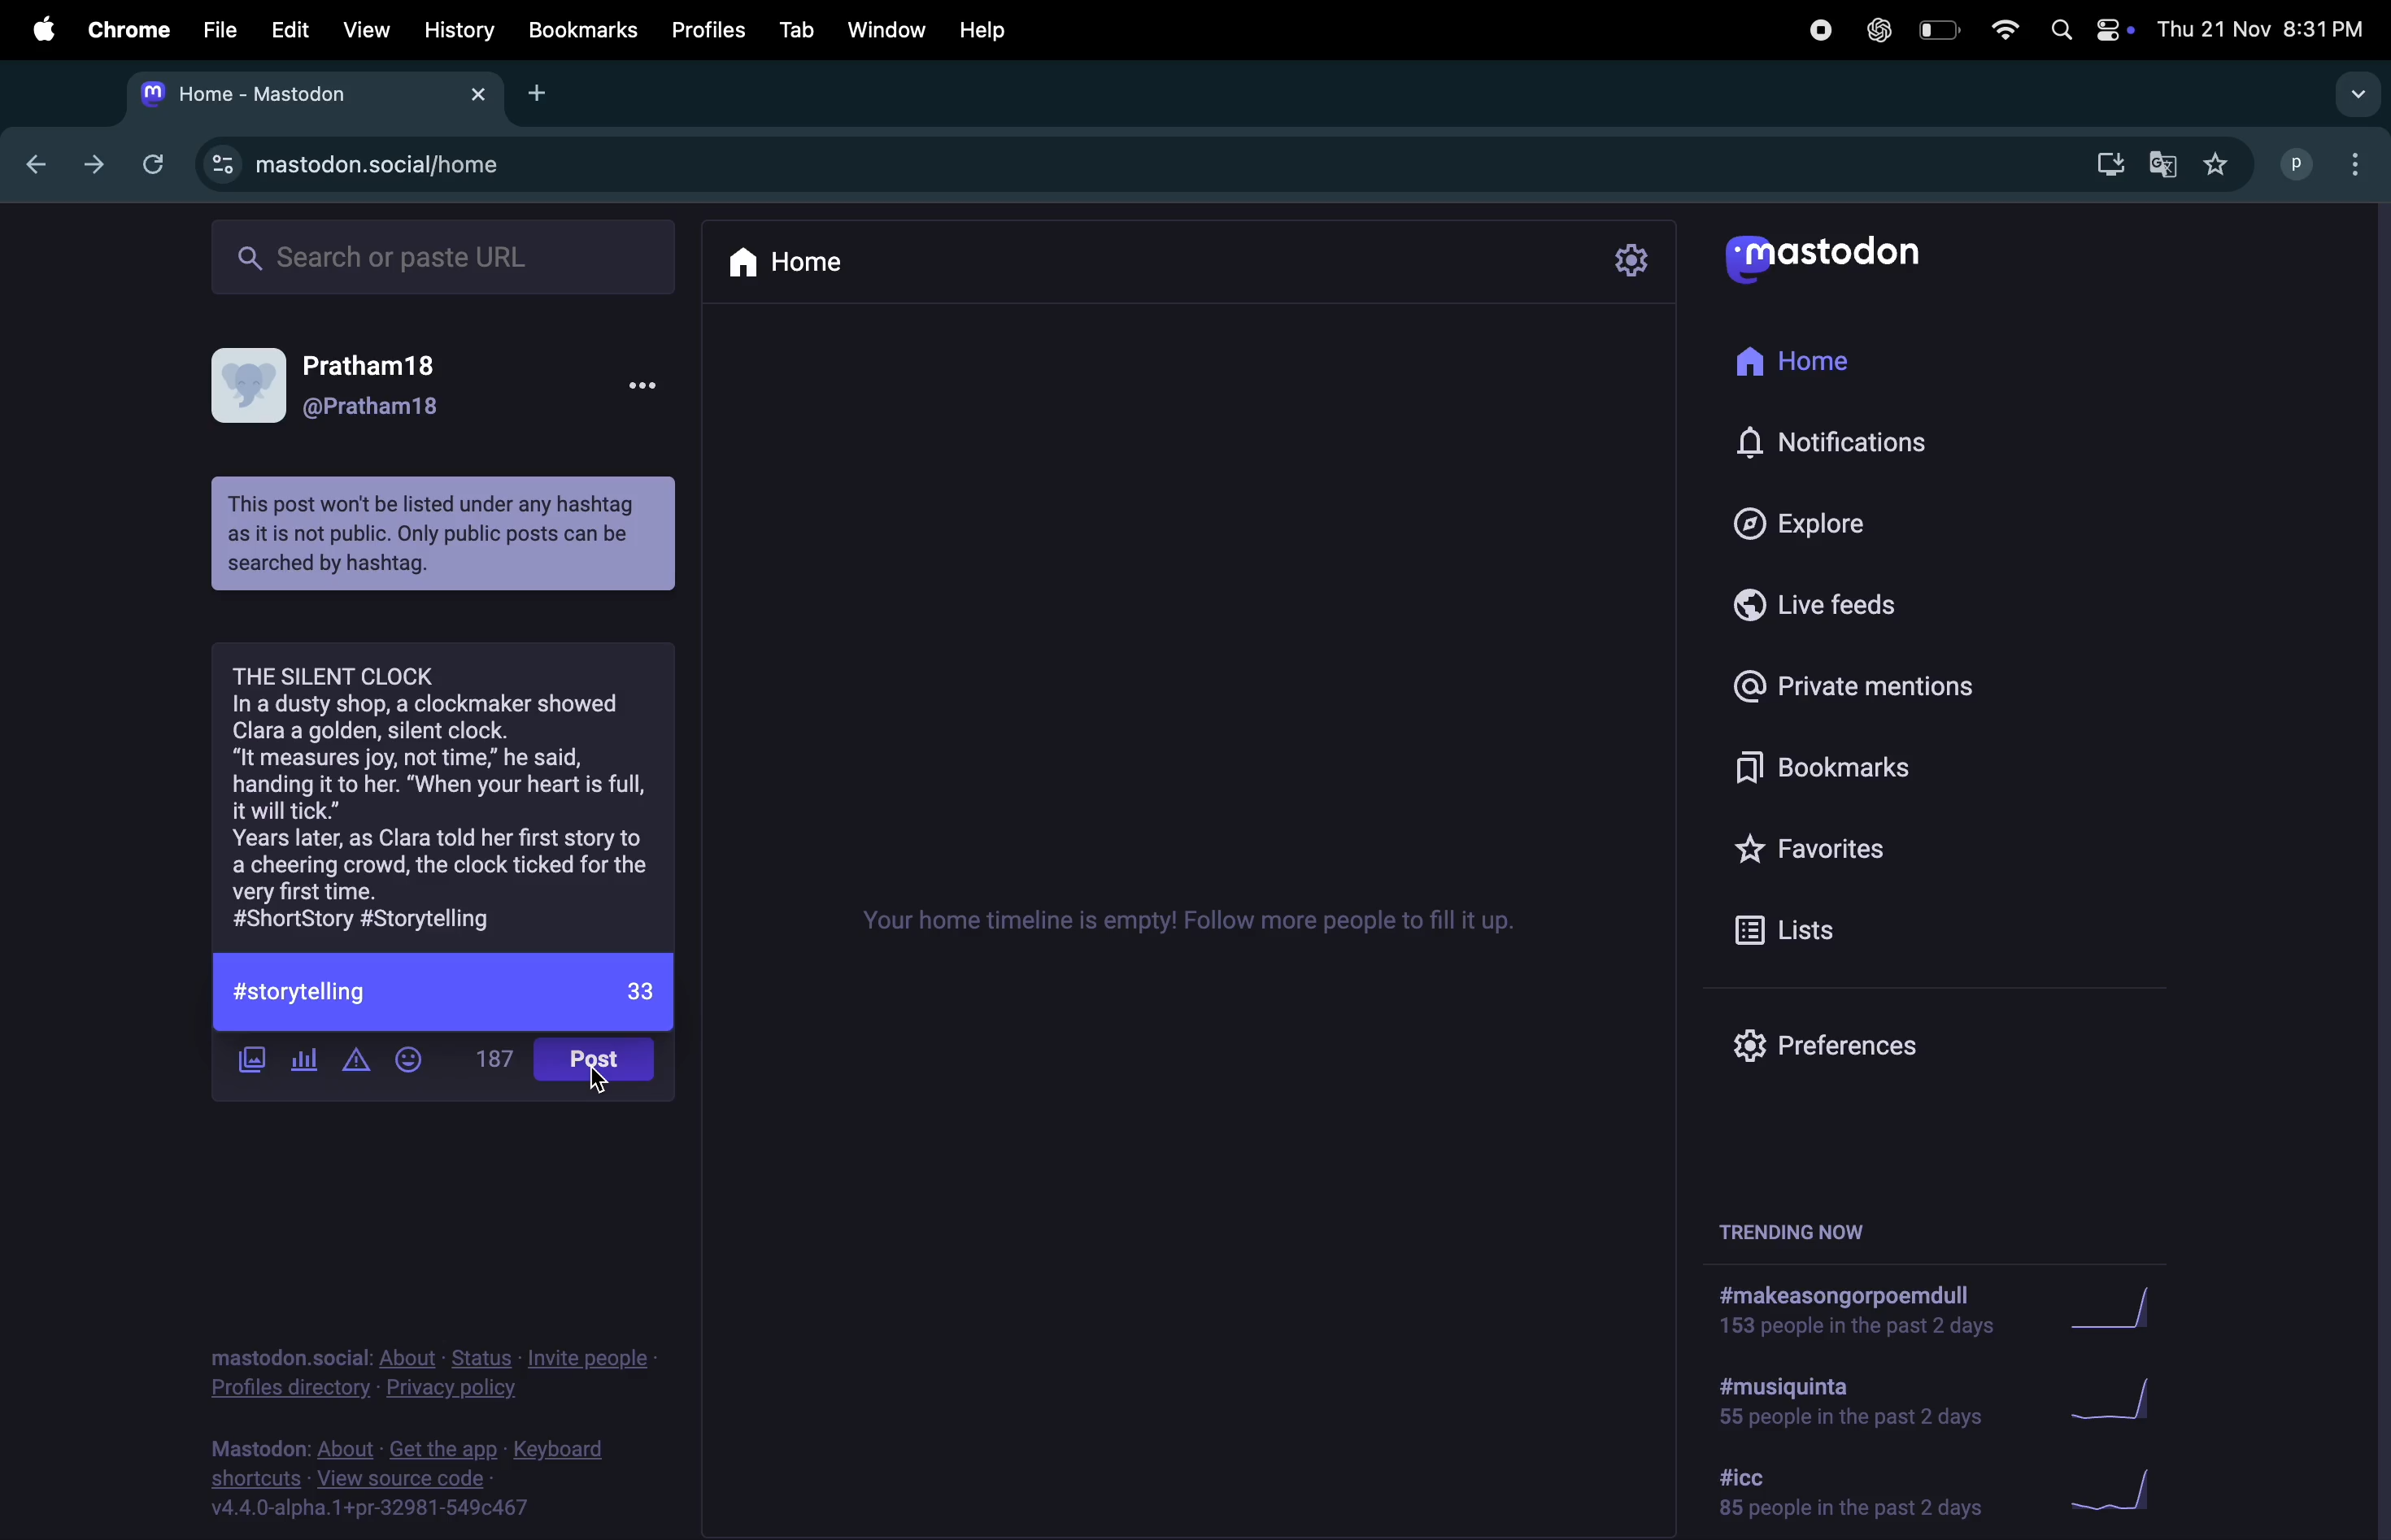 The height and width of the screenshot is (1540, 2391). I want to click on add new tab, so click(547, 95).